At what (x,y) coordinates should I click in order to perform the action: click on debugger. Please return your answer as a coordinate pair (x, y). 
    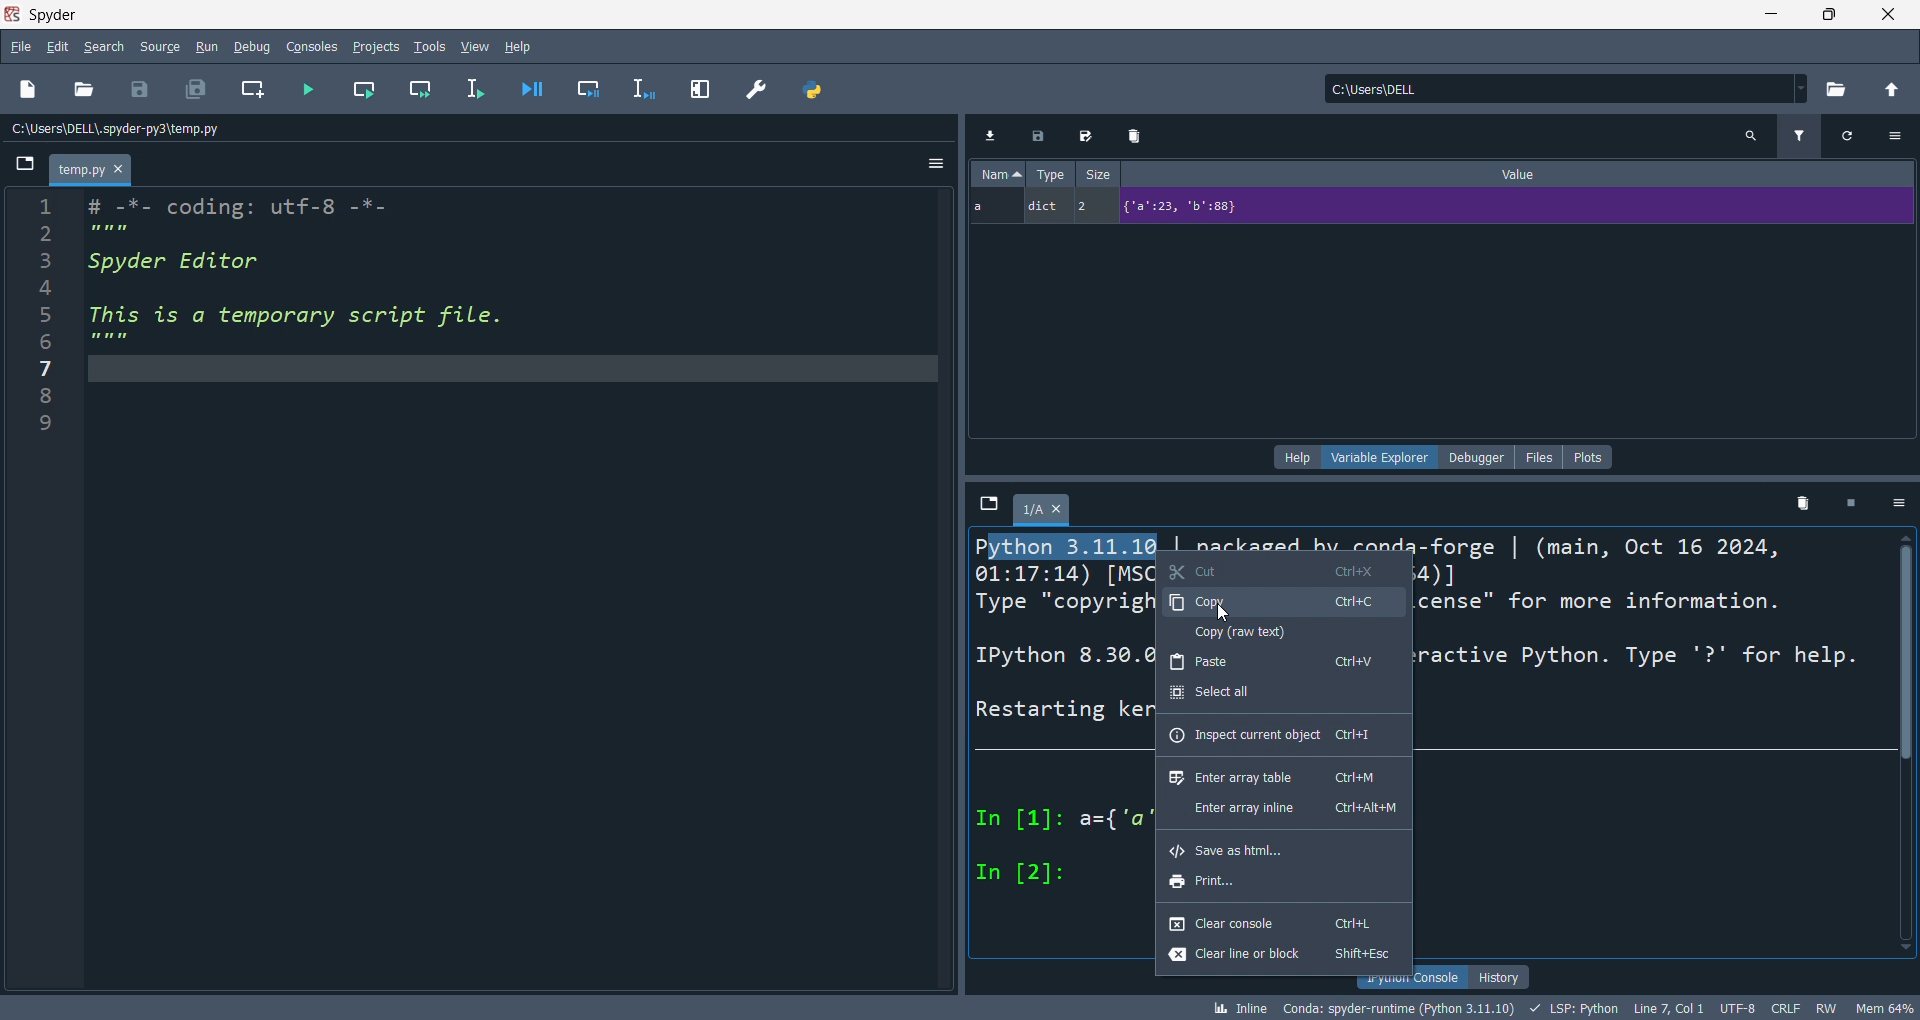
    Looking at the image, I should click on (1475, 457).